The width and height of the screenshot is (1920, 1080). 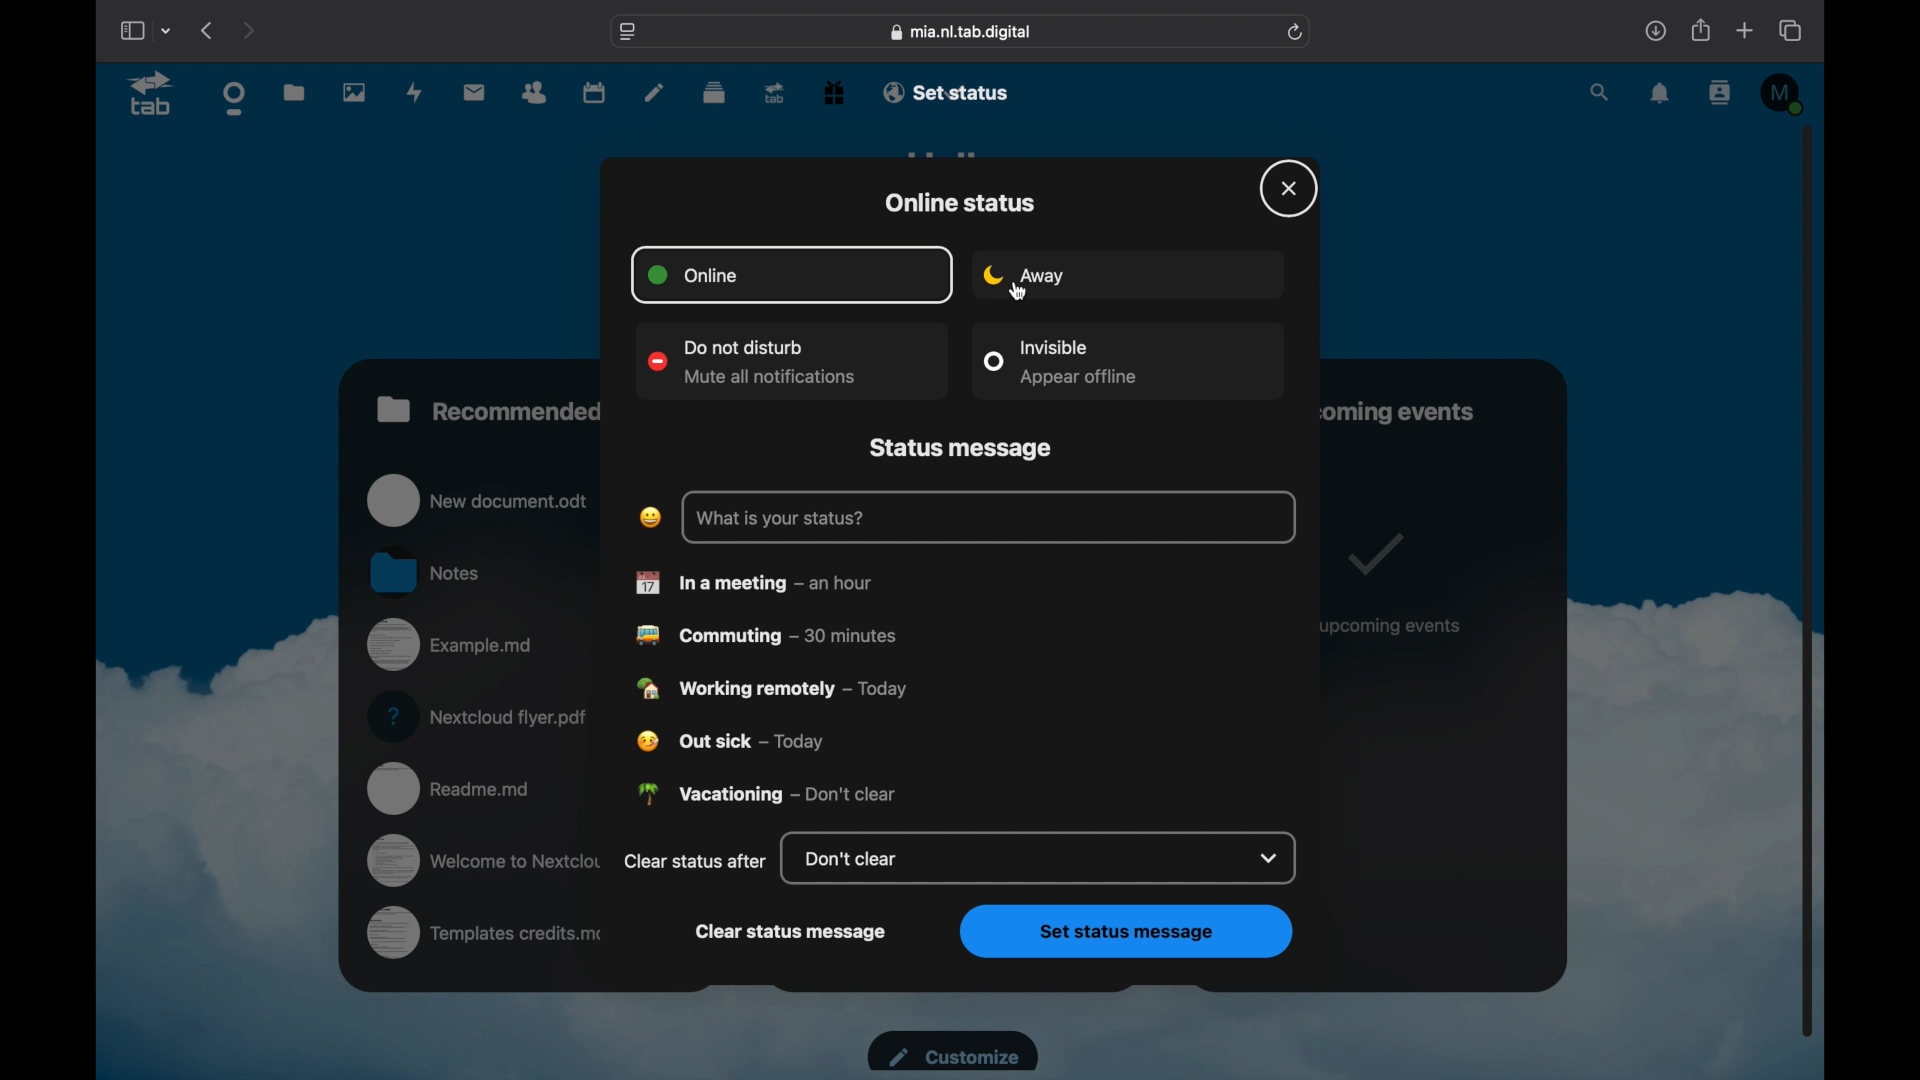 What do you see at coordinates (152, 96) in the screenshot?
I see `tab` at bounding box center [152, 96].